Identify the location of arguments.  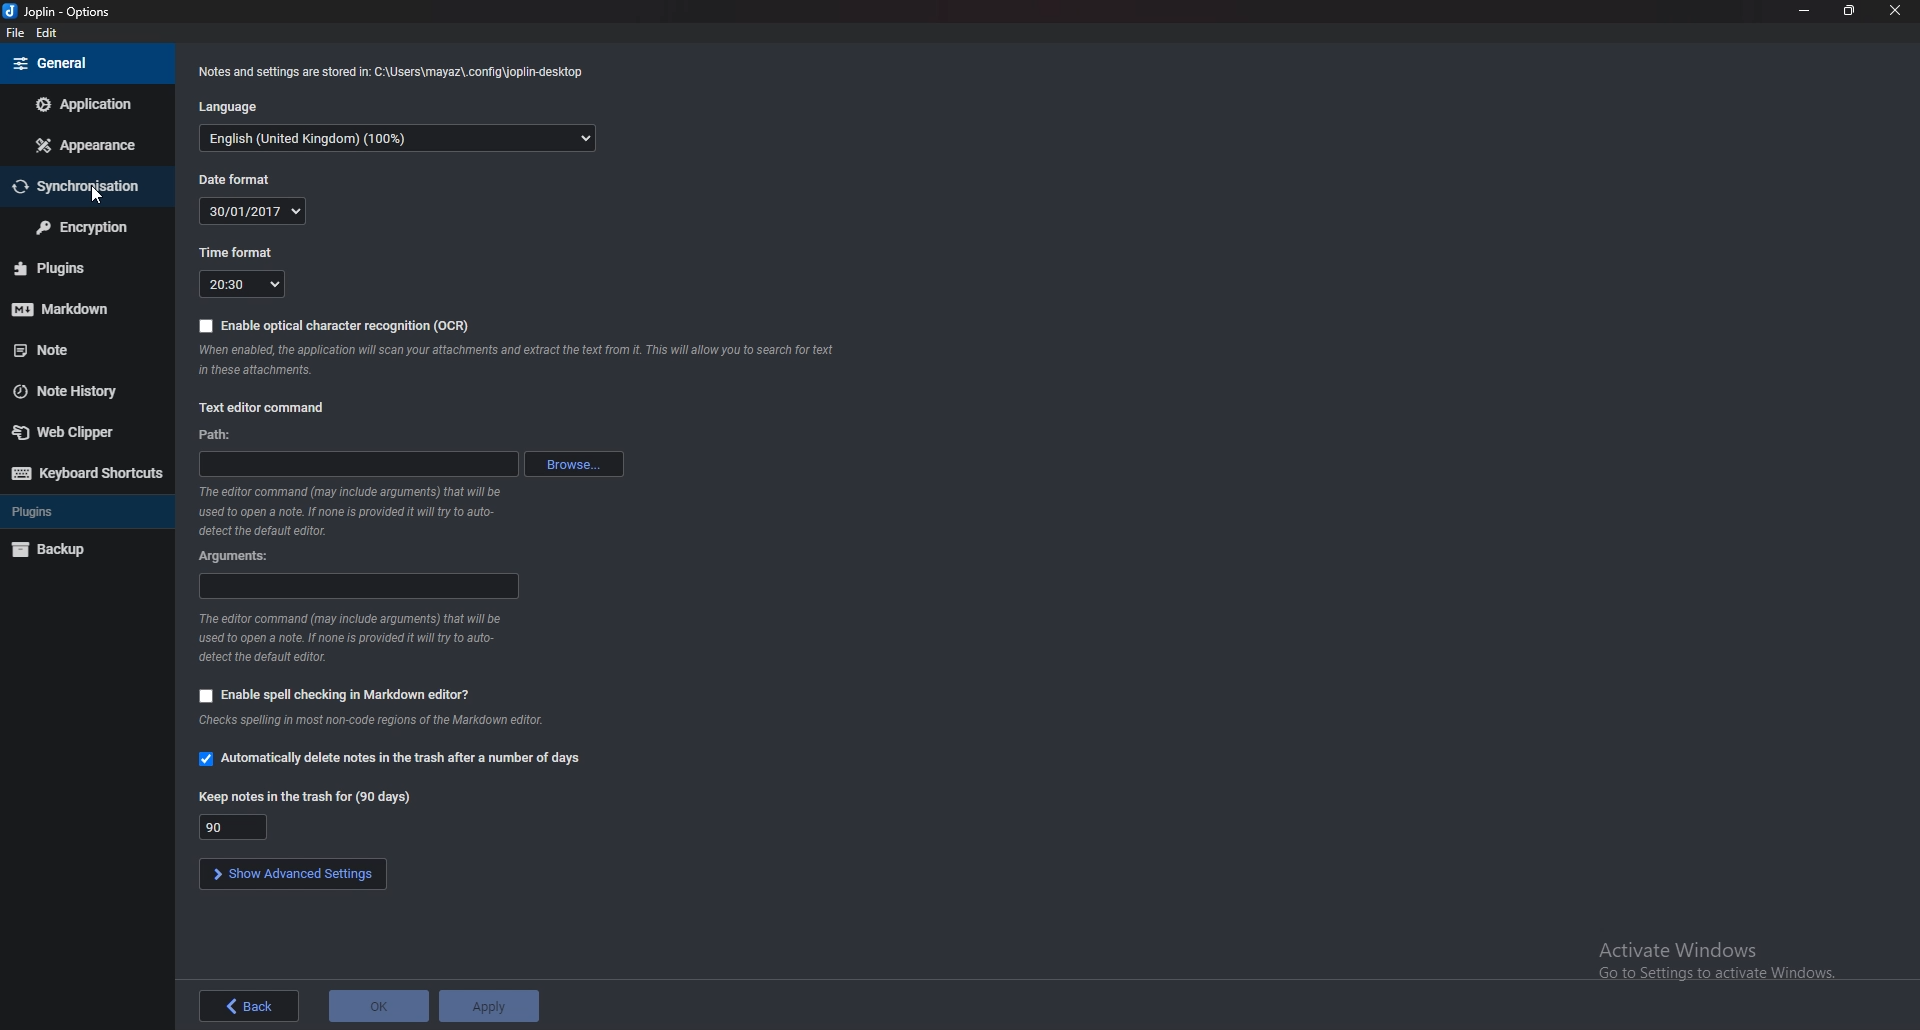
(237, 557).